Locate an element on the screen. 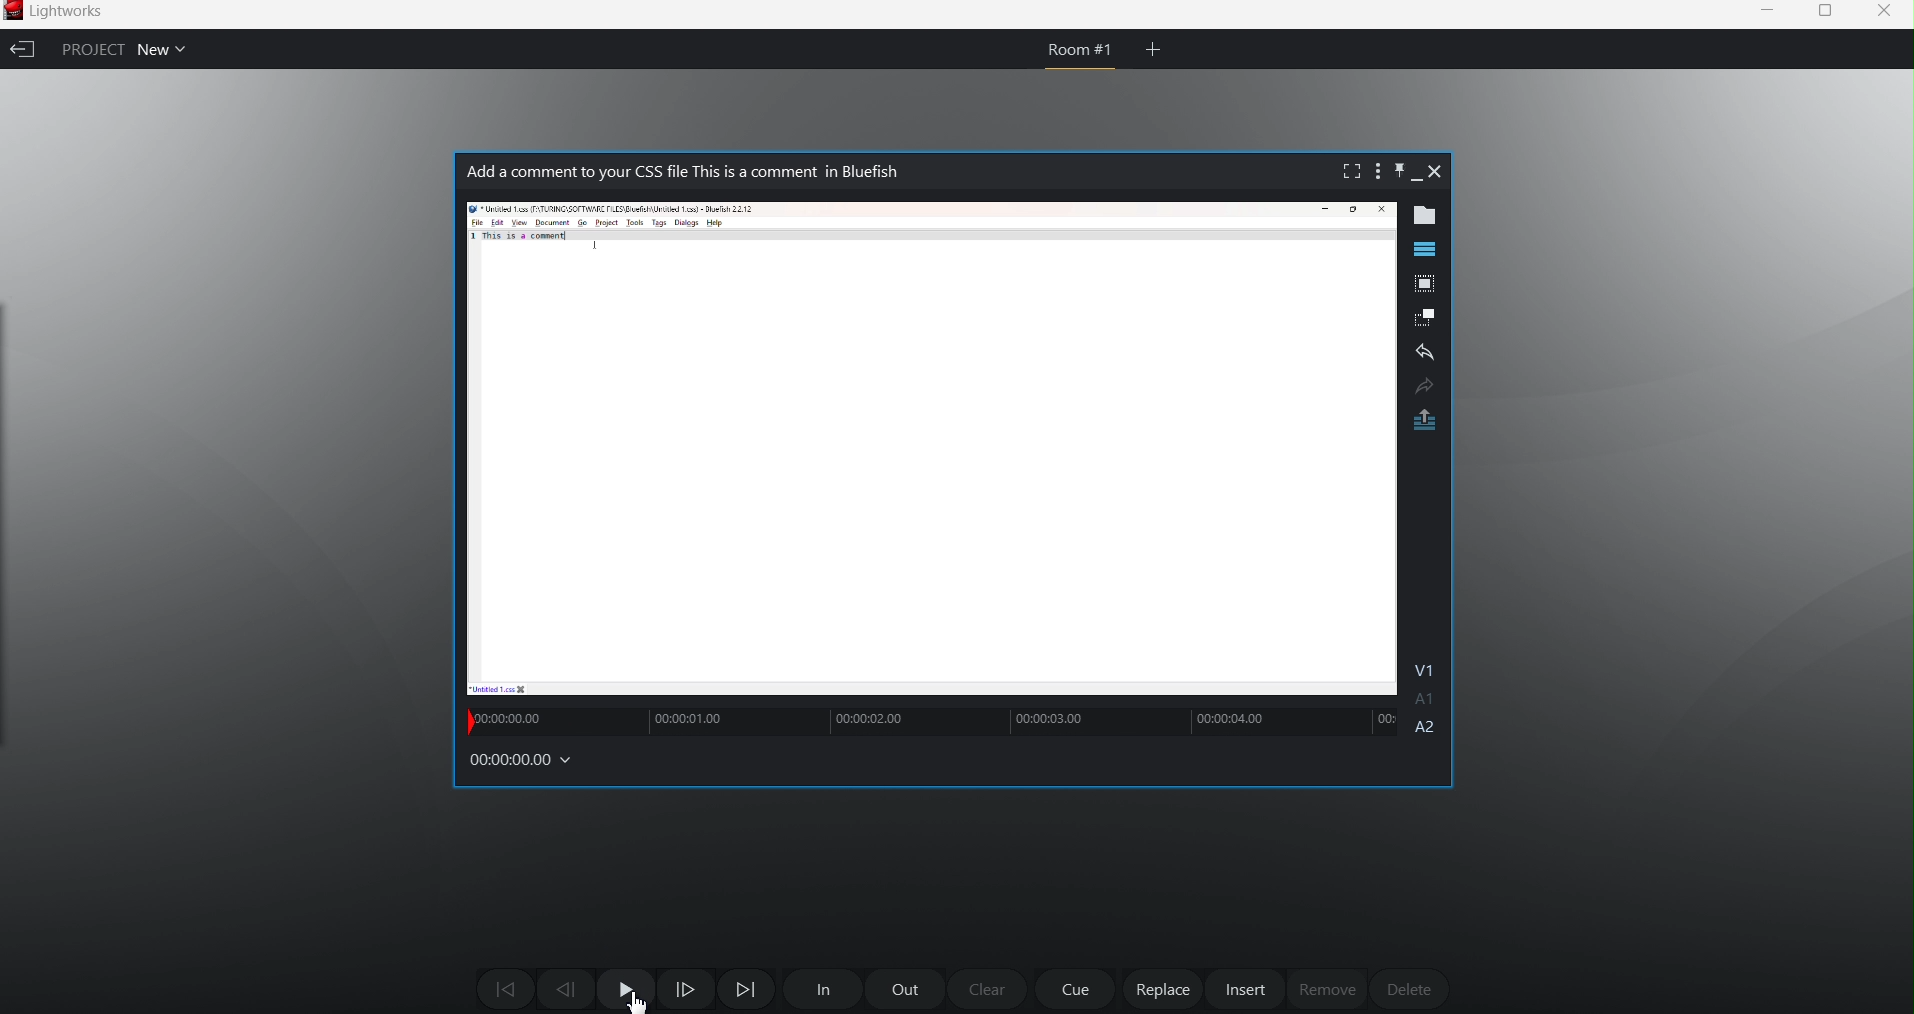  fullscreen is located at coordinates (1346, 171).